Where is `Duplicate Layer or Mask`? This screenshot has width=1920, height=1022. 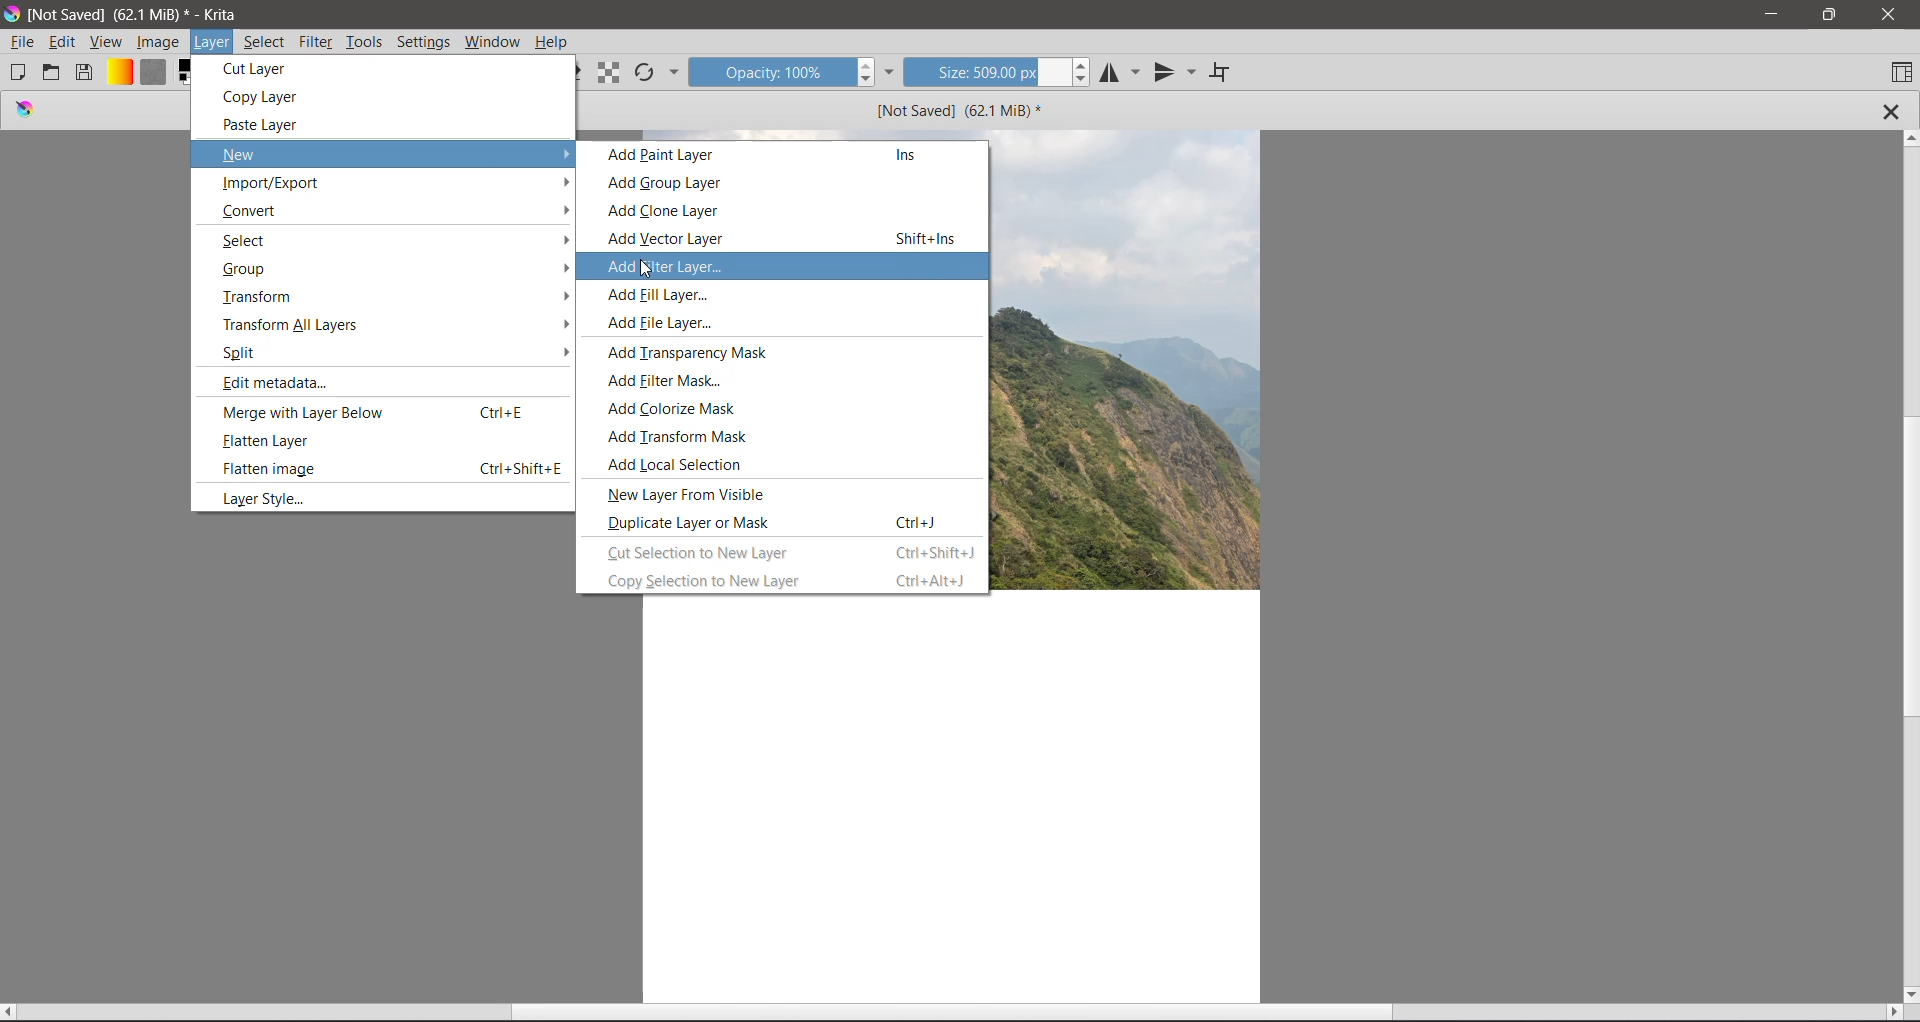
Duplicate Layer or Mask is located at coordinates (777, 522).